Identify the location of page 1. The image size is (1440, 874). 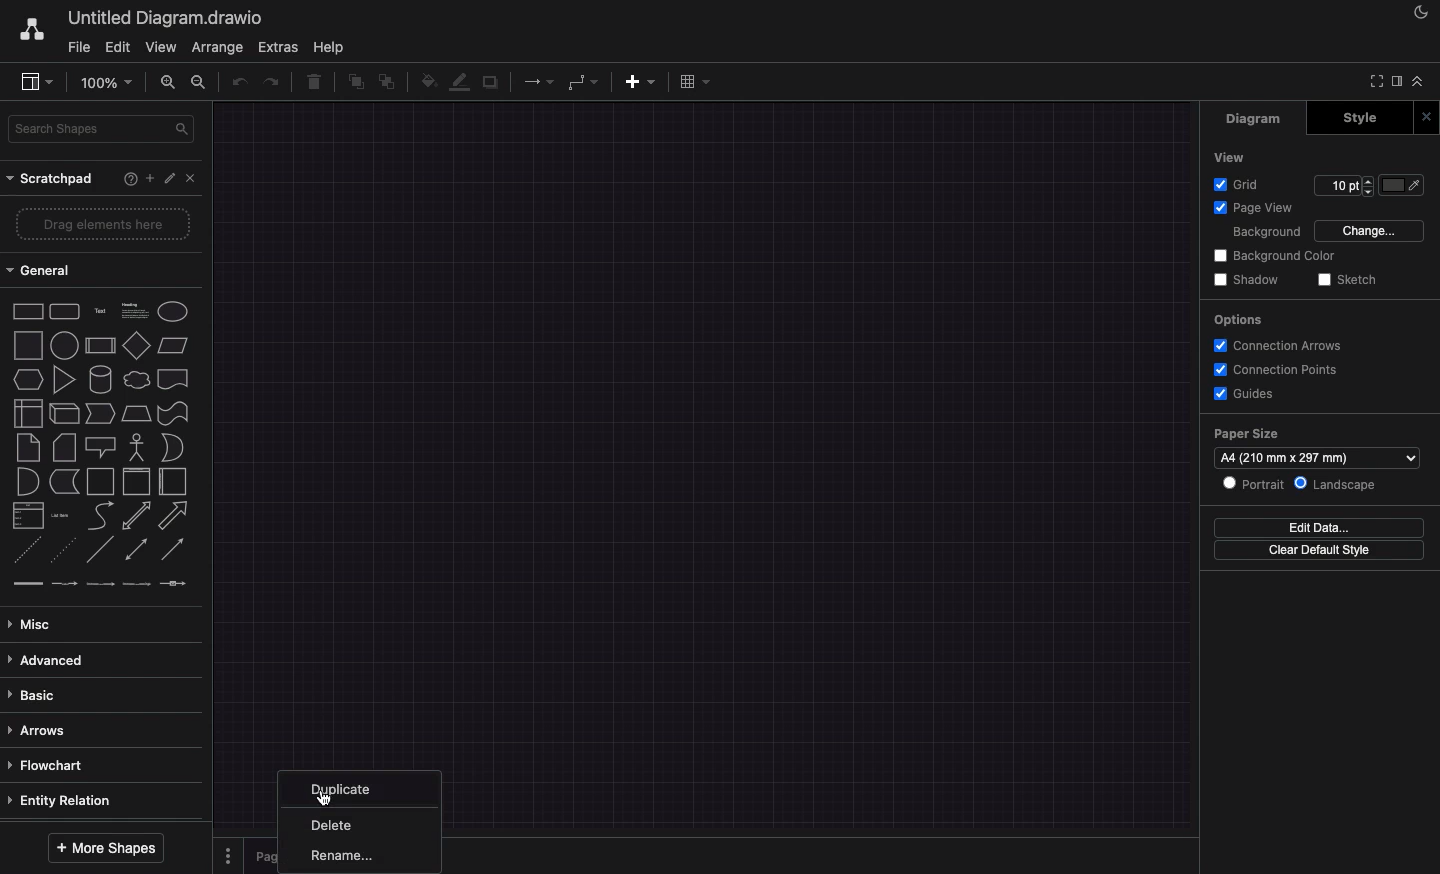
(261, 856).